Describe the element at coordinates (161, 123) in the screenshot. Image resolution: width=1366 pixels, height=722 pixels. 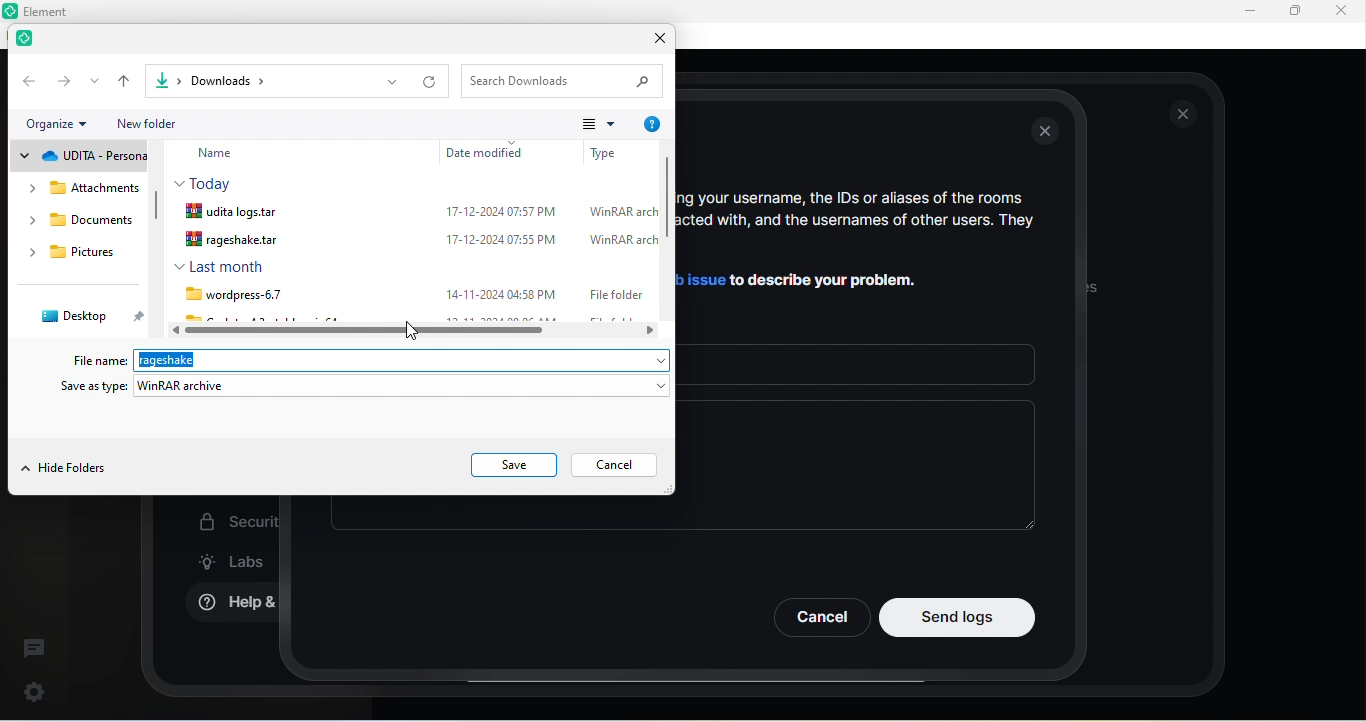
I see `new folder` at that location.